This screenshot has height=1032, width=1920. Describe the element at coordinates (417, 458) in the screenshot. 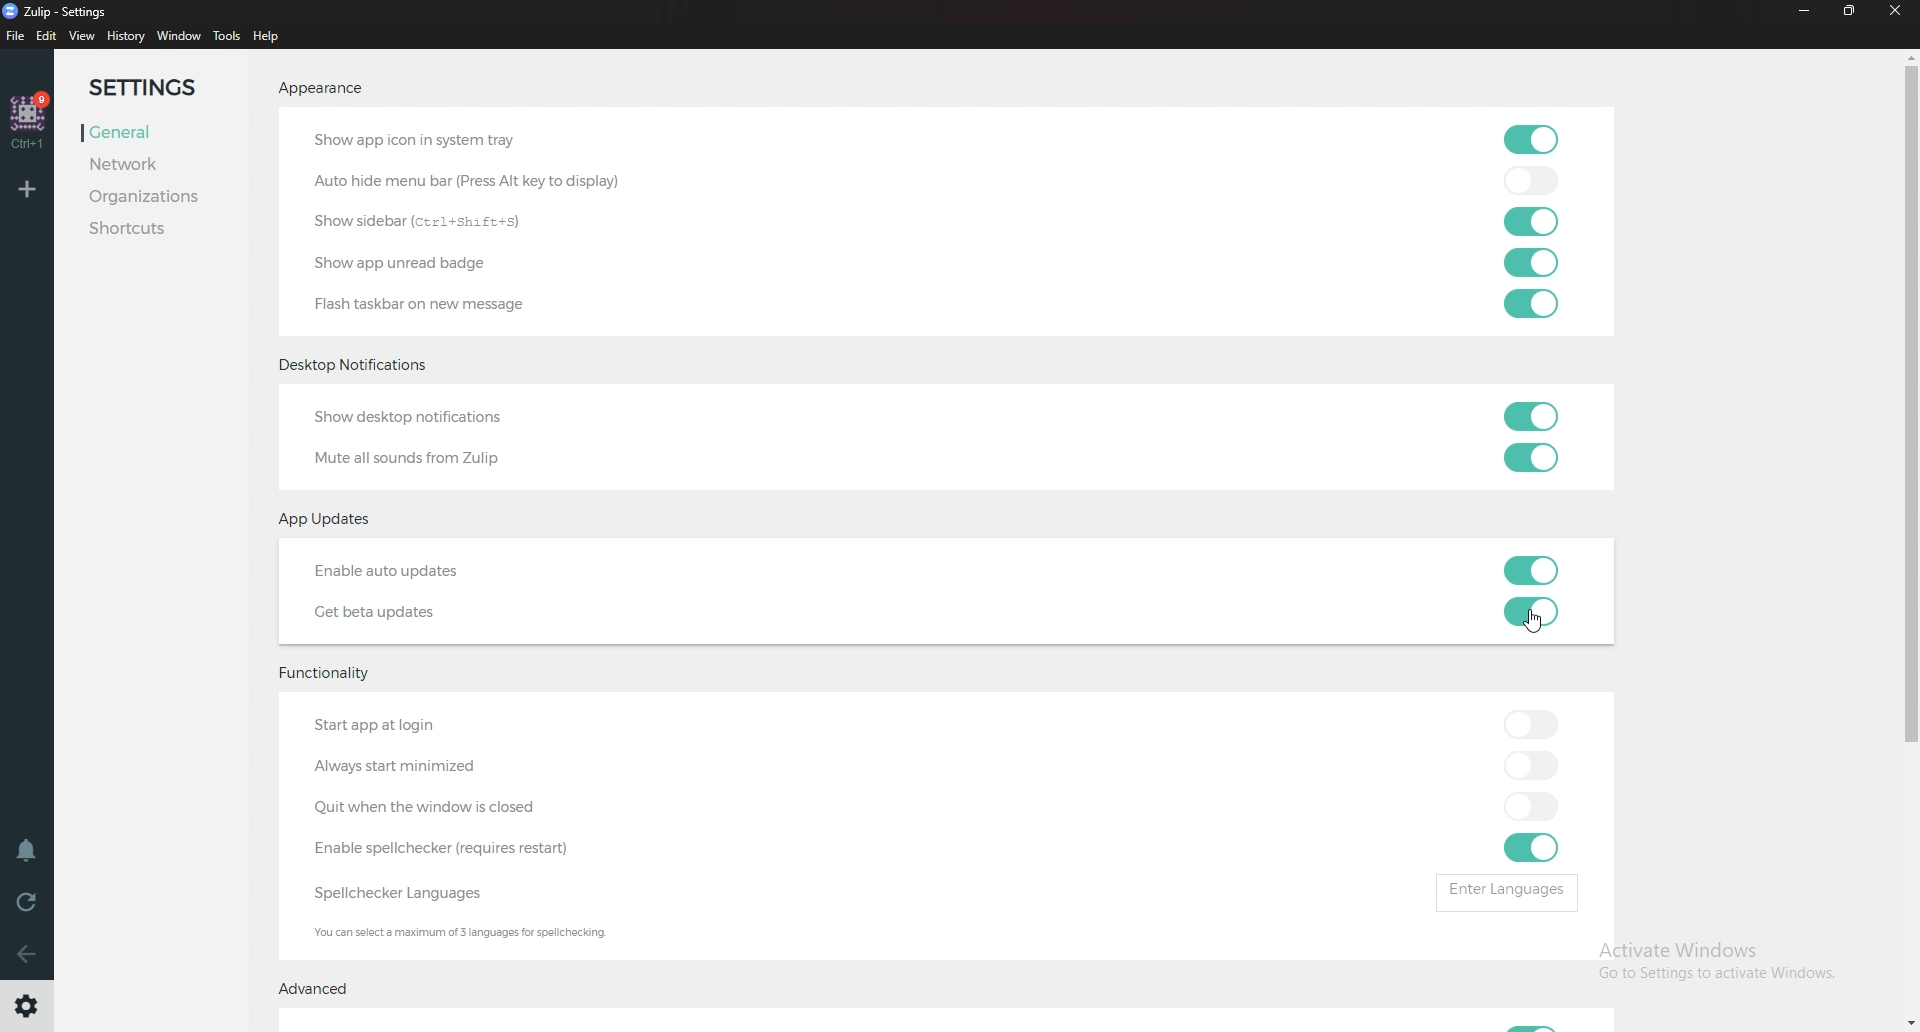

I see `Mute all sounds from Zulip` at that location.